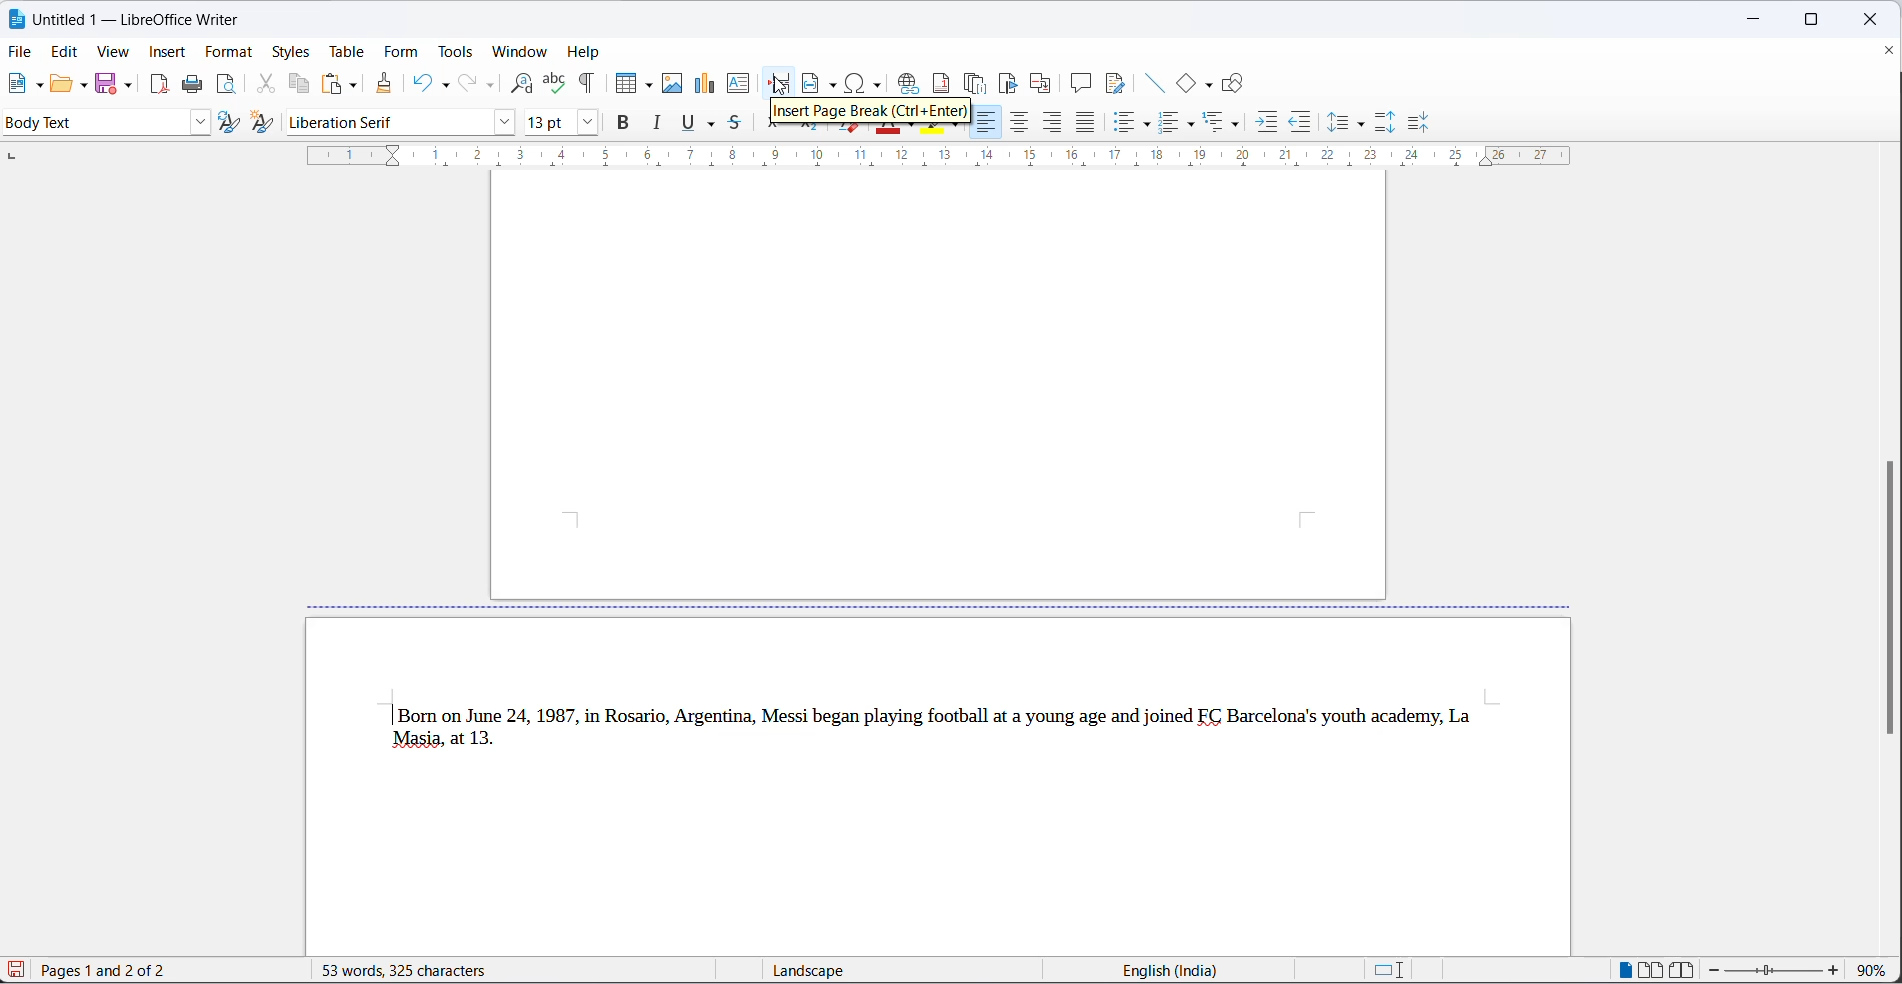  What do you see at coordinates (167, 52) in the screenshot?
I see `insert` at bounding box center [167, 52].